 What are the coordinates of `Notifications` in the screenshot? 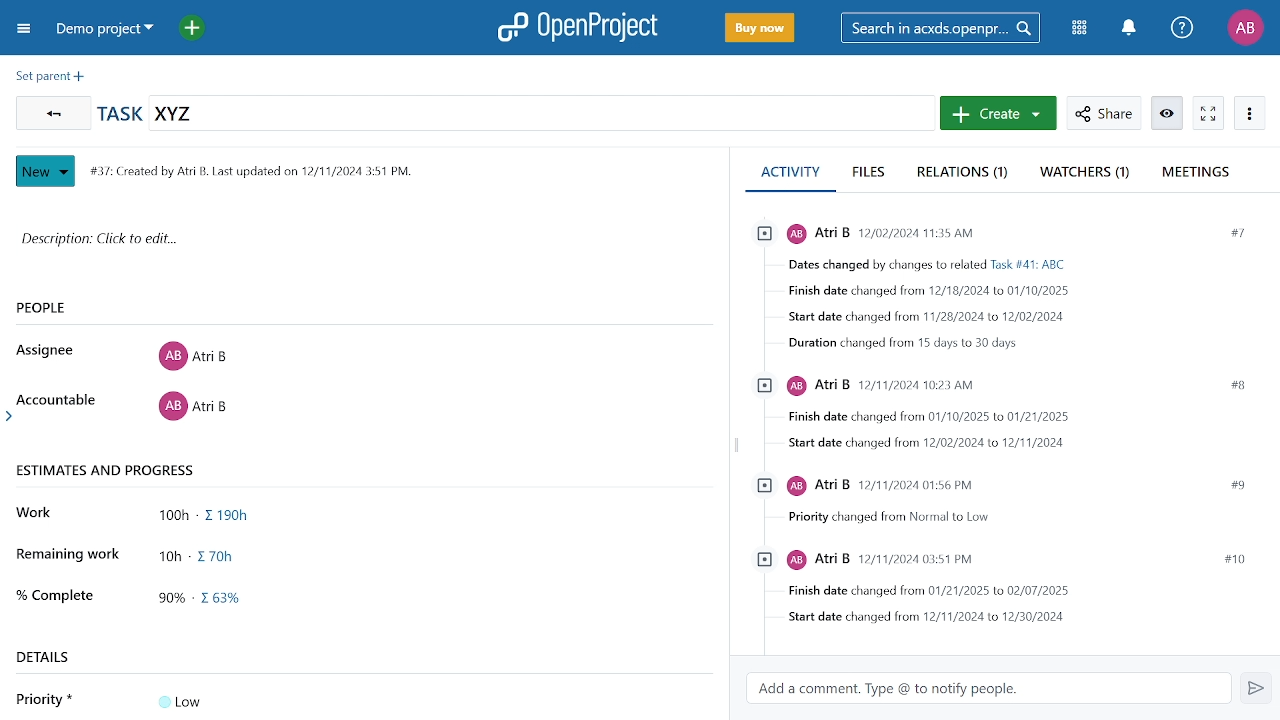 It's located at (1130, 29).